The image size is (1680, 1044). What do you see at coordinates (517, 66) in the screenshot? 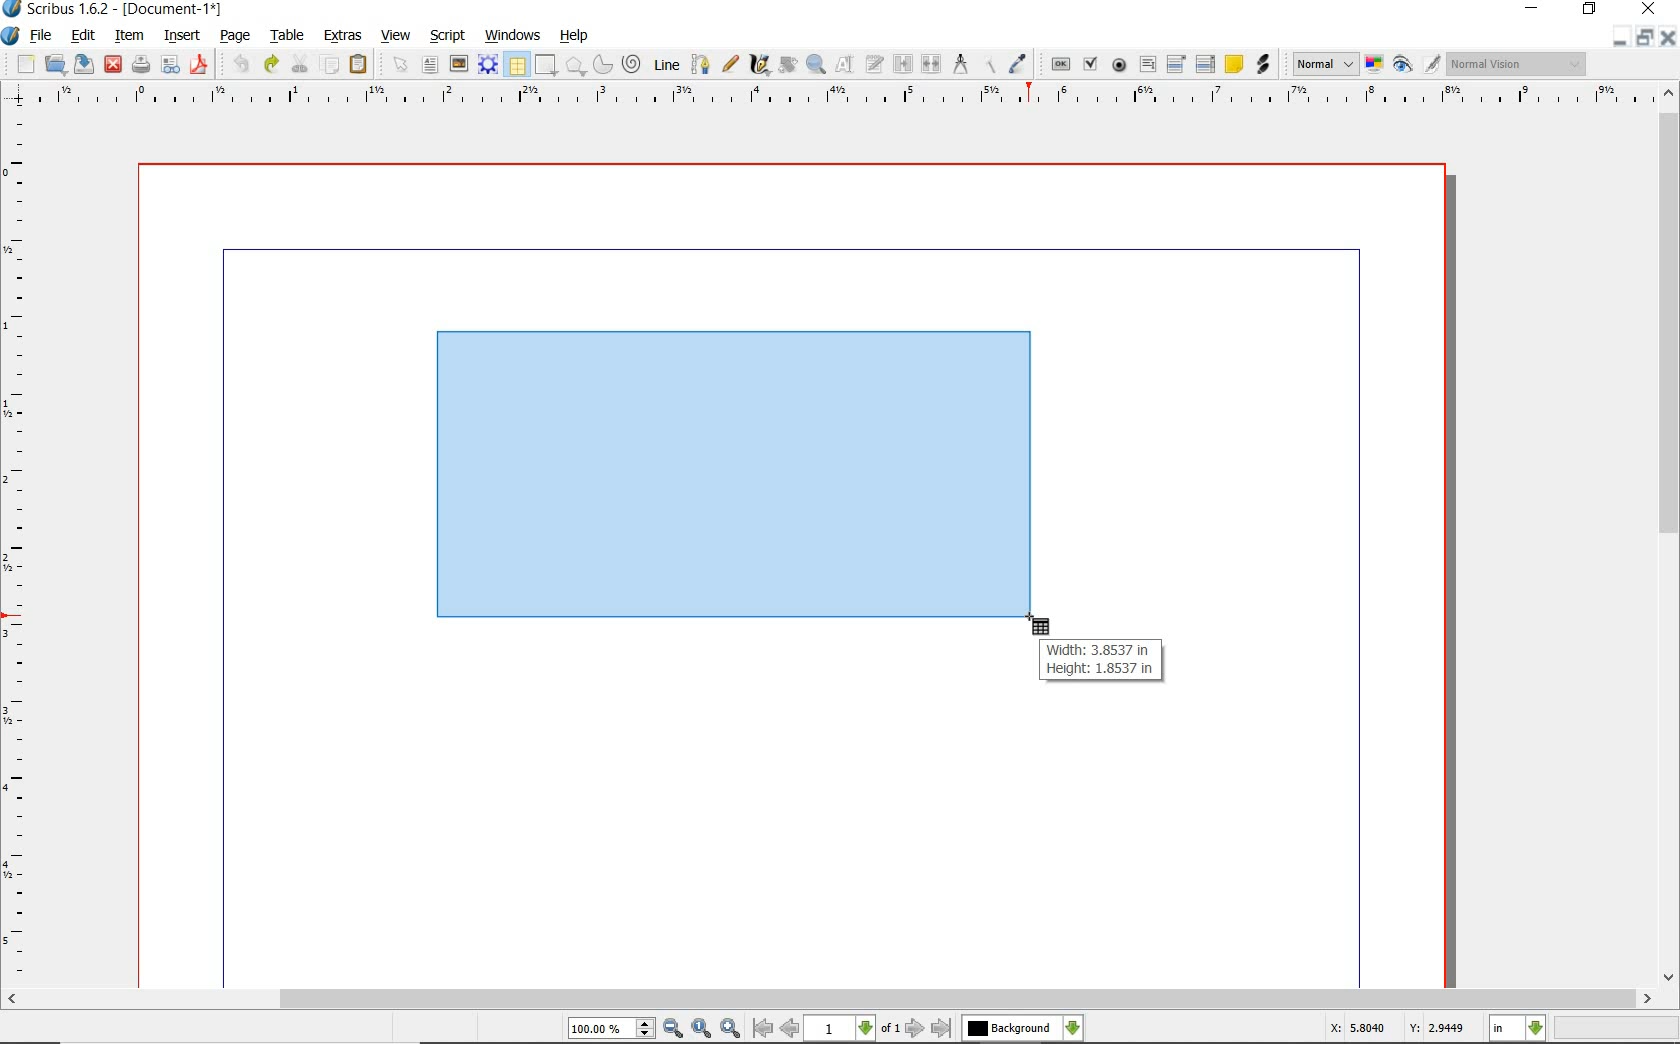
I see `table` at bounding box center [517, 66].